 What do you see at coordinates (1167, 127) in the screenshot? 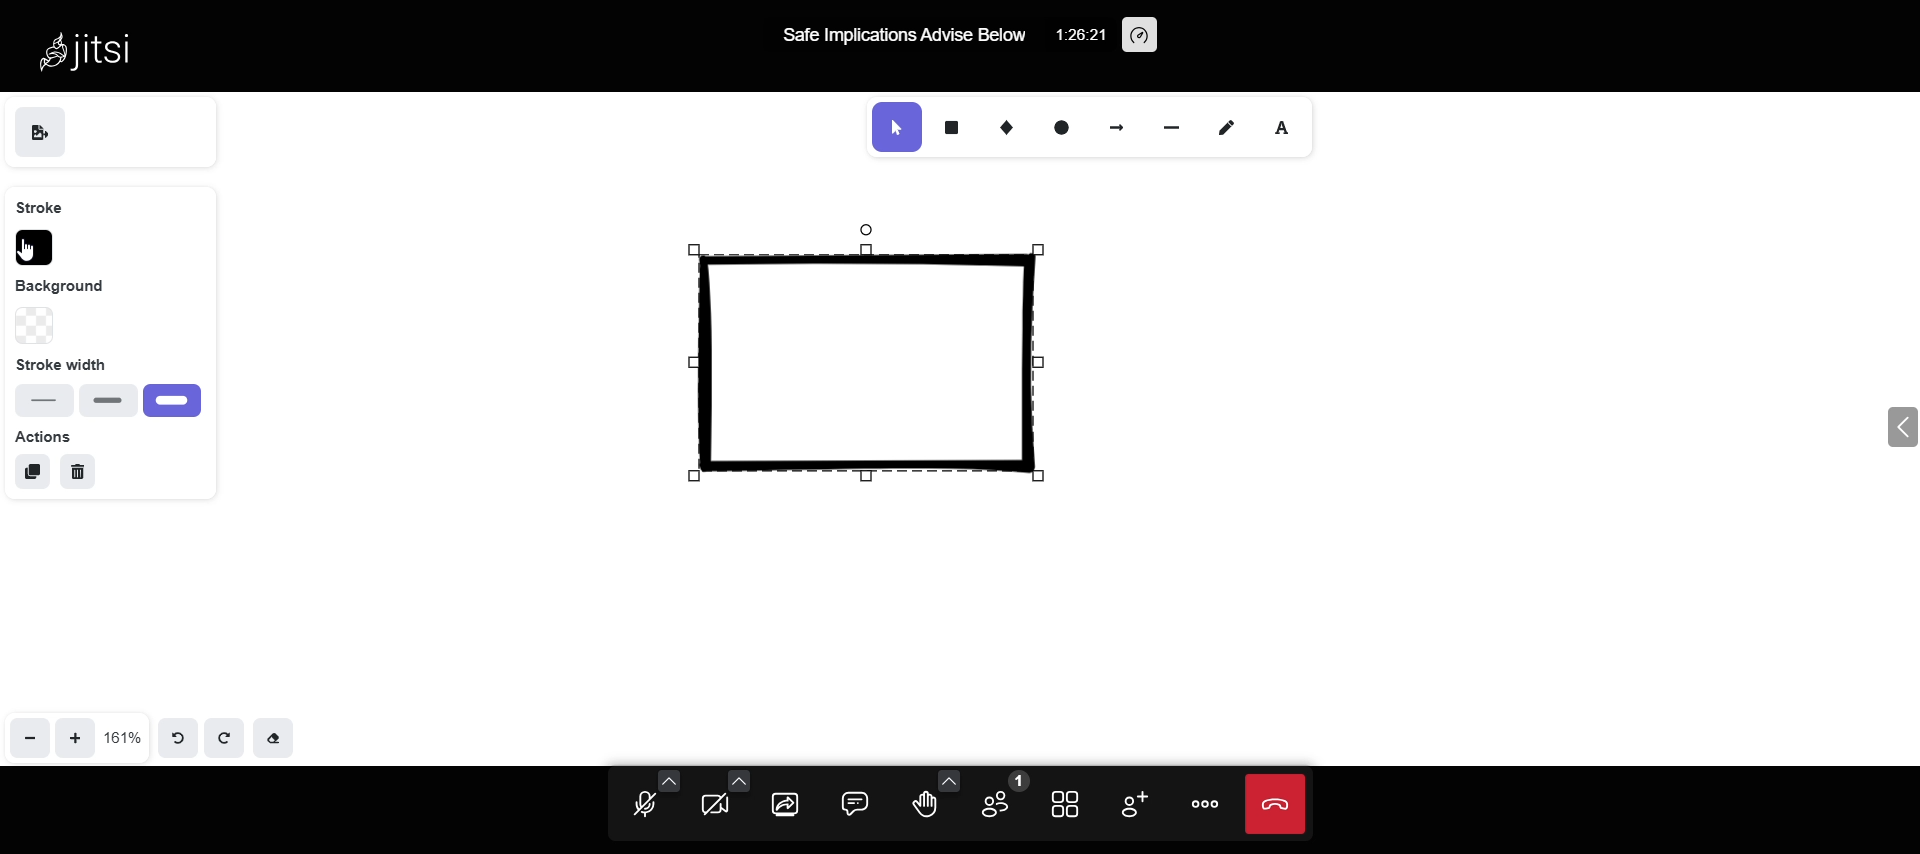
I see `line` at bounding box center [1167, 127].